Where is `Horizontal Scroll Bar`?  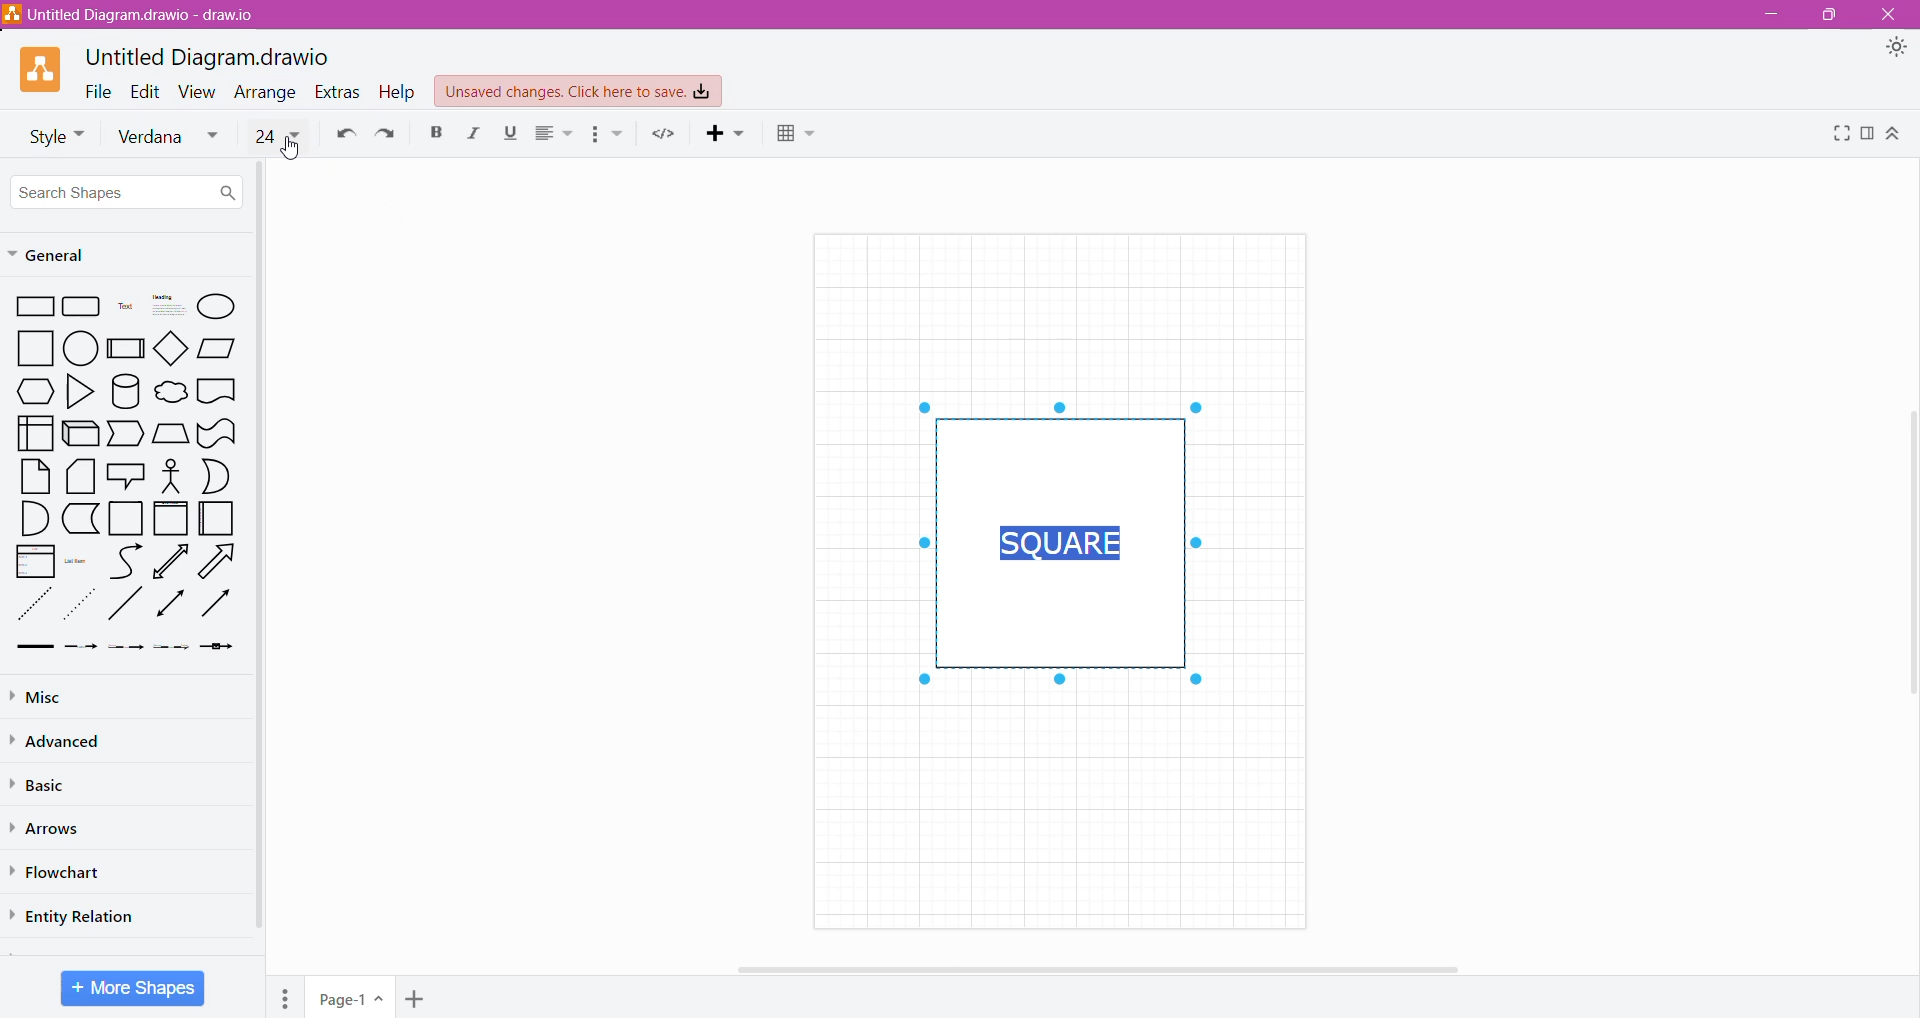
Horizontal Scroll Bar is located at coordinates (1094, 969).